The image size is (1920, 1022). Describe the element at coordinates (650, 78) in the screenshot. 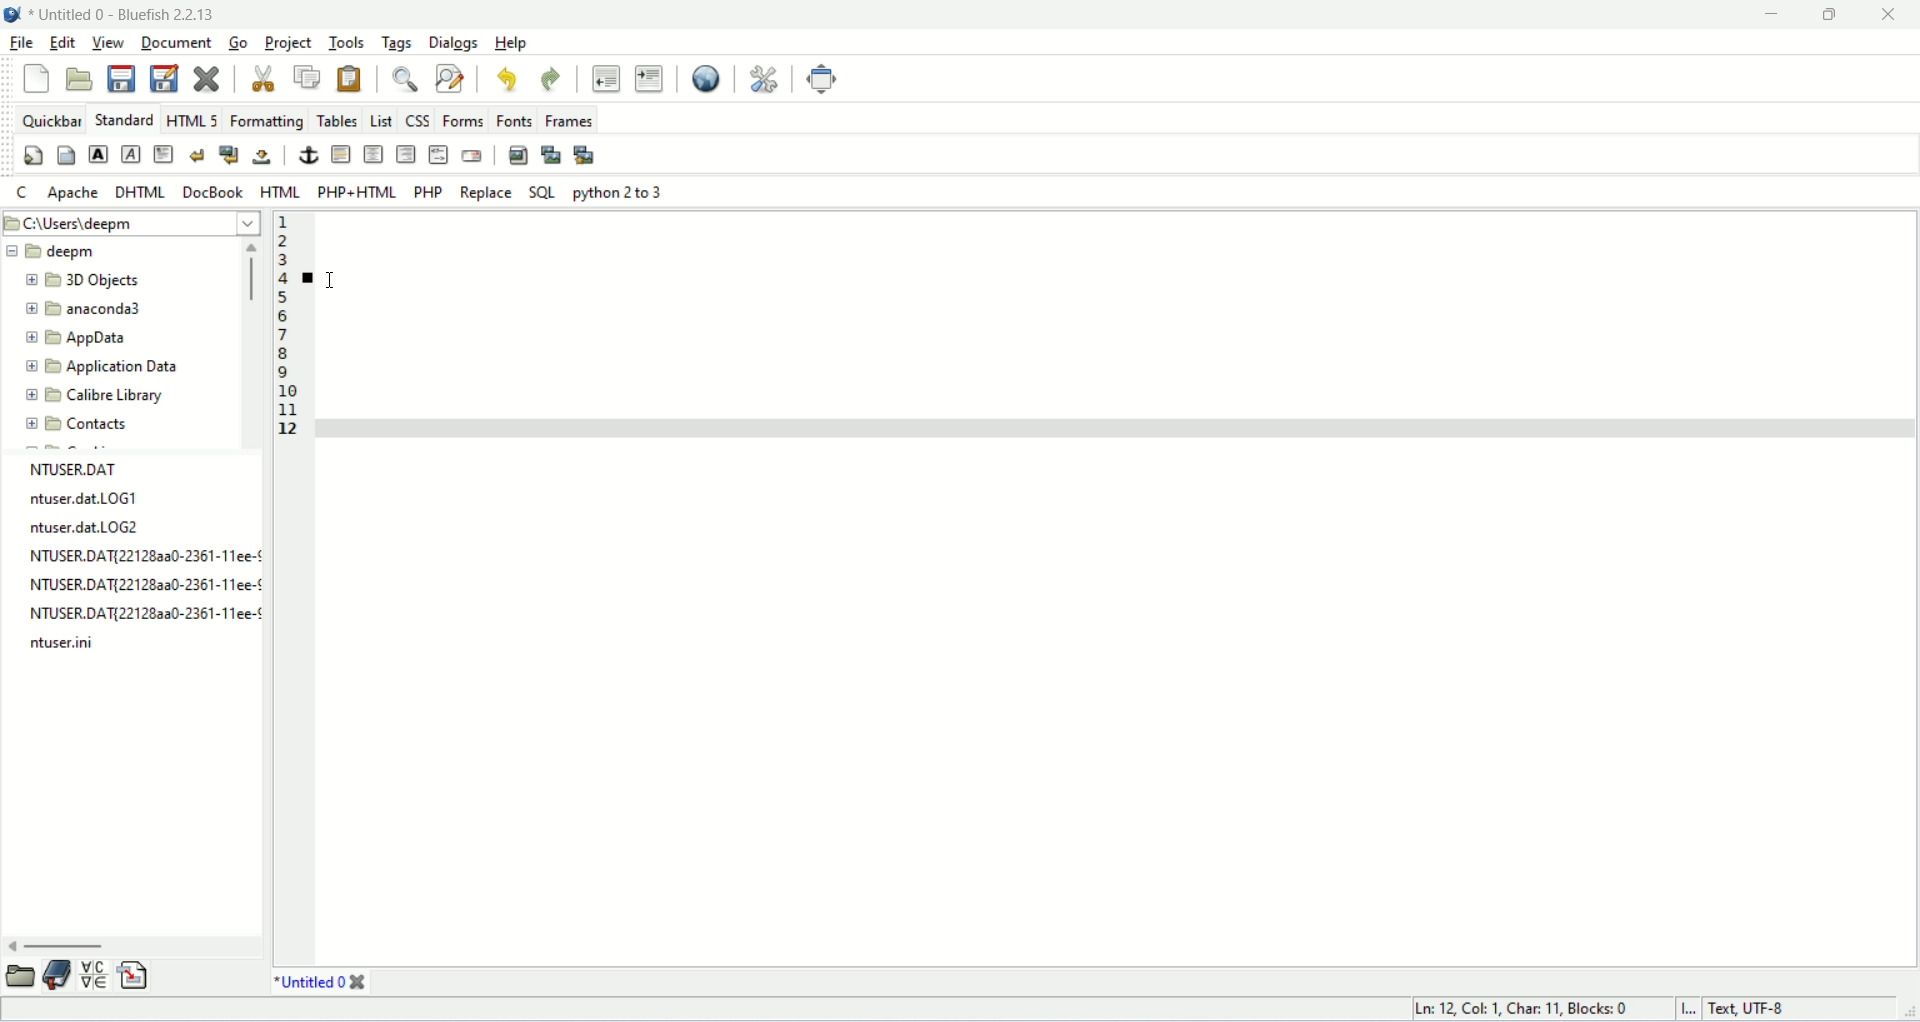

I see `indent` at that location.